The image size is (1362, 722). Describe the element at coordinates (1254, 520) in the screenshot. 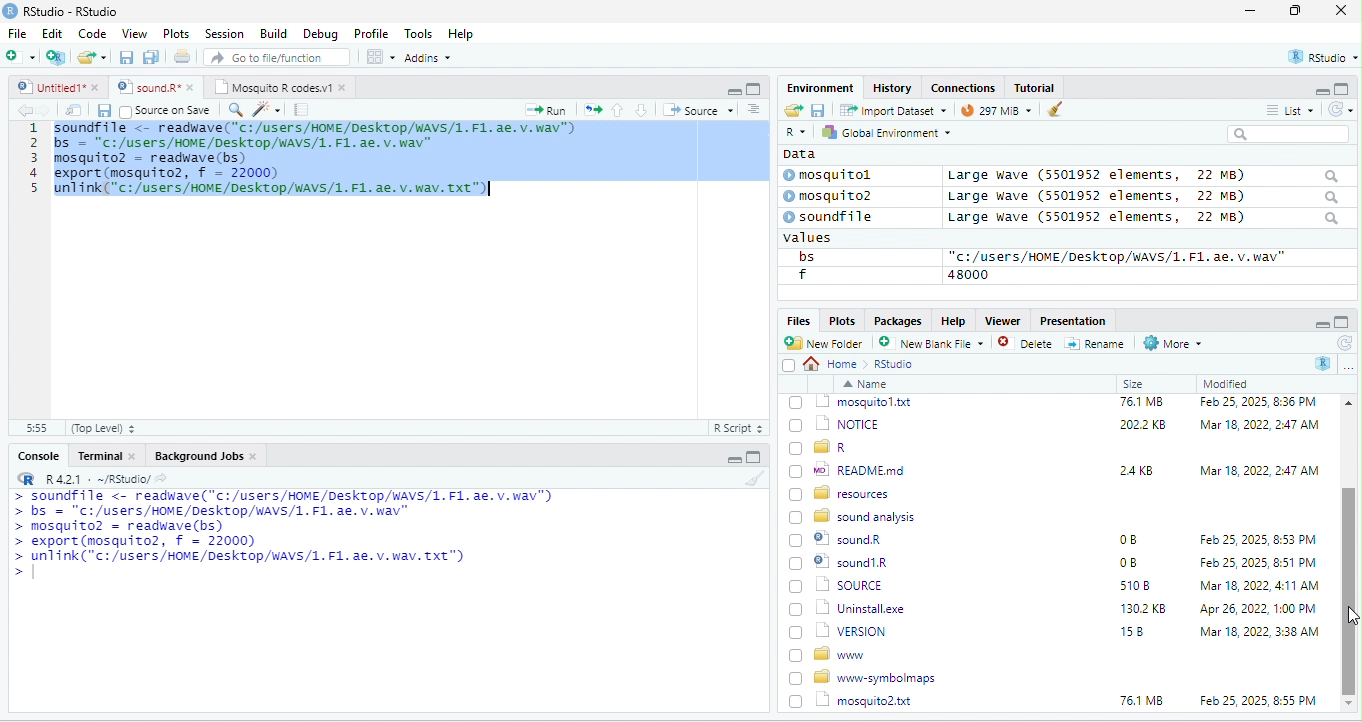

I see `Feb 25, 2025, 8:36 PM` at that location.